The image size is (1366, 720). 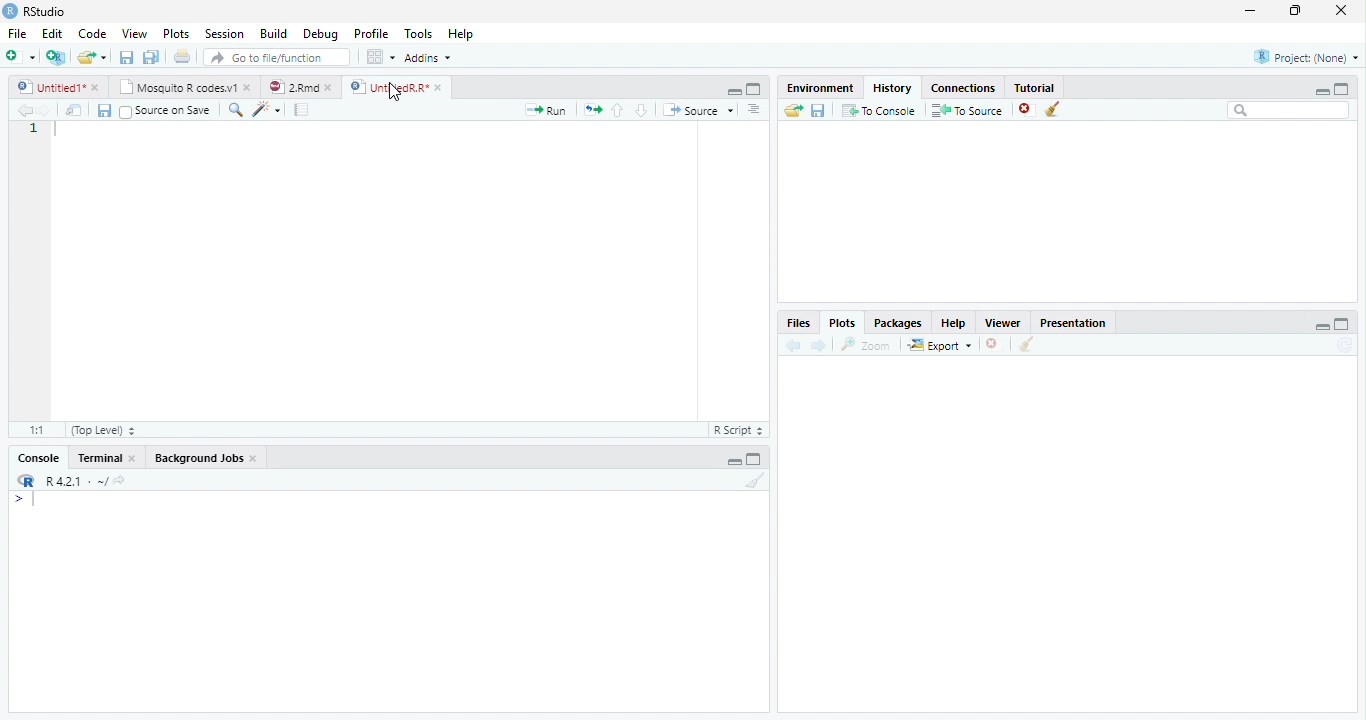 What do you see at coordinates (17, 33) in the screenshot?
I see `File` at bounding box center [17, 33].